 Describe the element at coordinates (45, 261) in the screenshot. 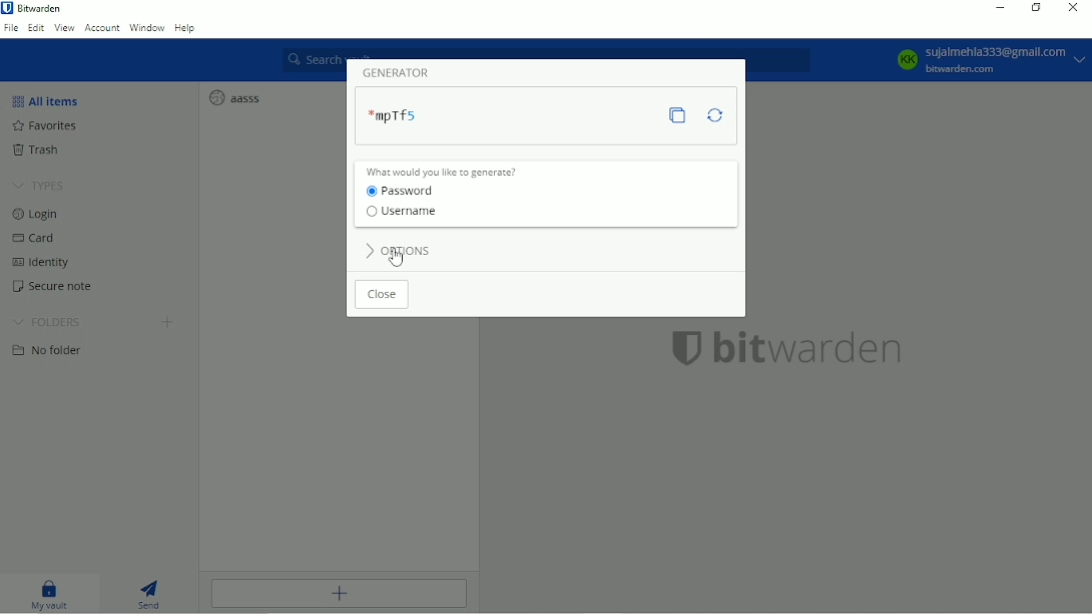

I see `Identity` at that location.